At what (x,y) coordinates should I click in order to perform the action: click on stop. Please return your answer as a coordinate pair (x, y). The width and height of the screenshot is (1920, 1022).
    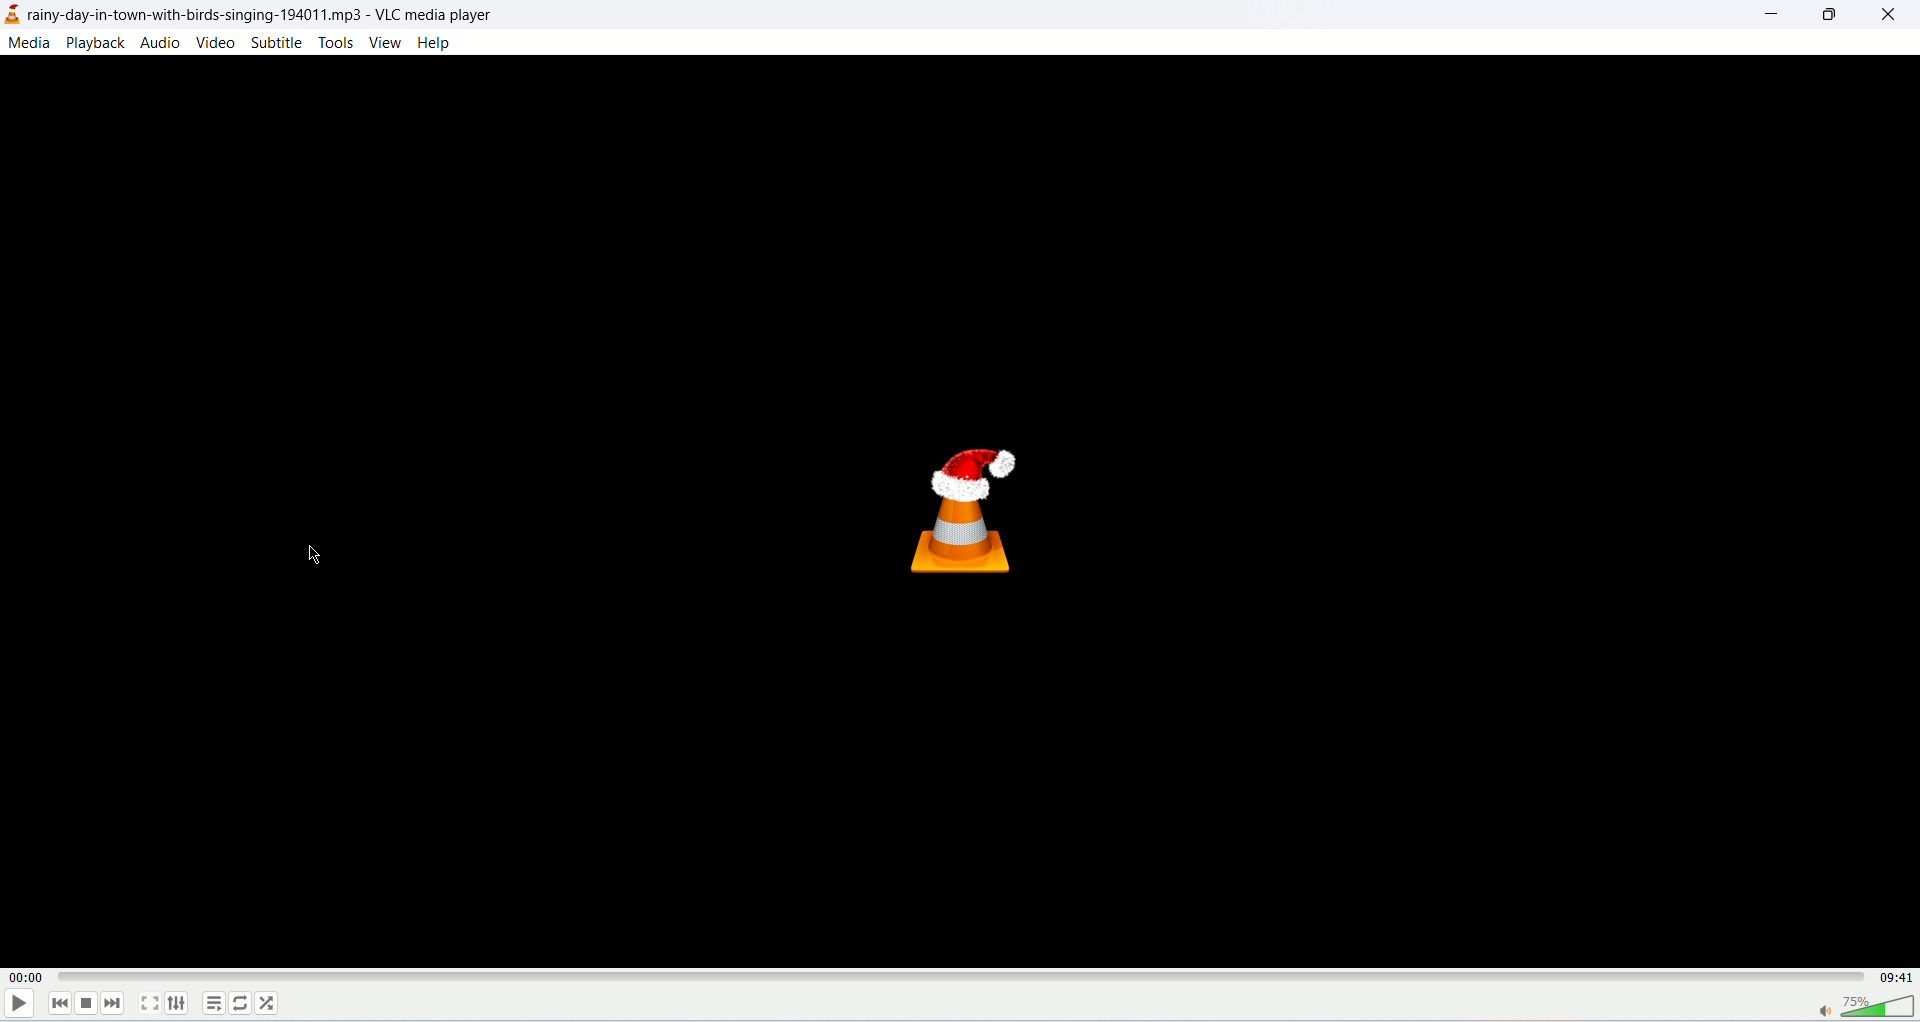
    Looking at the image, I should click on (85, 1005).